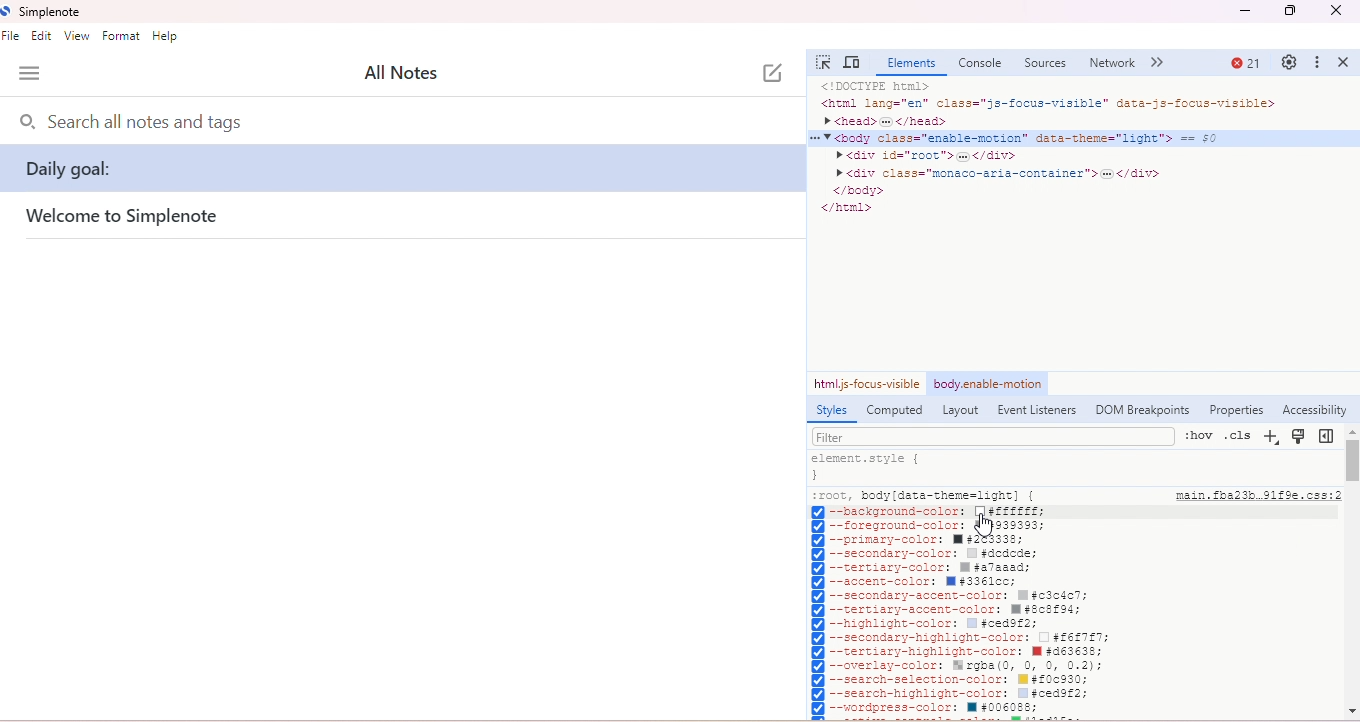  I want to click on tertiary-accent-color, so click(950, 610).